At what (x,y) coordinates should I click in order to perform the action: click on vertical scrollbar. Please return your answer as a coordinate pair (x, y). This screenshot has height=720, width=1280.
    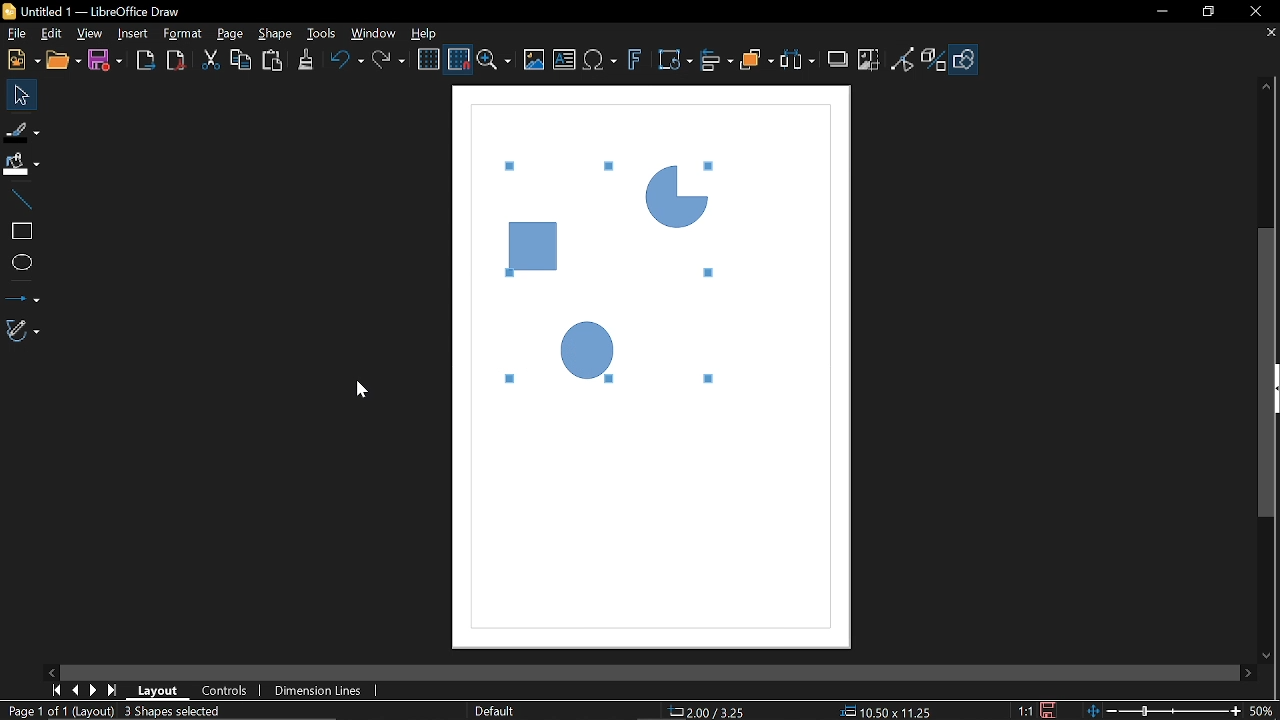
    Looking at the image, I should click on (1270, 373).